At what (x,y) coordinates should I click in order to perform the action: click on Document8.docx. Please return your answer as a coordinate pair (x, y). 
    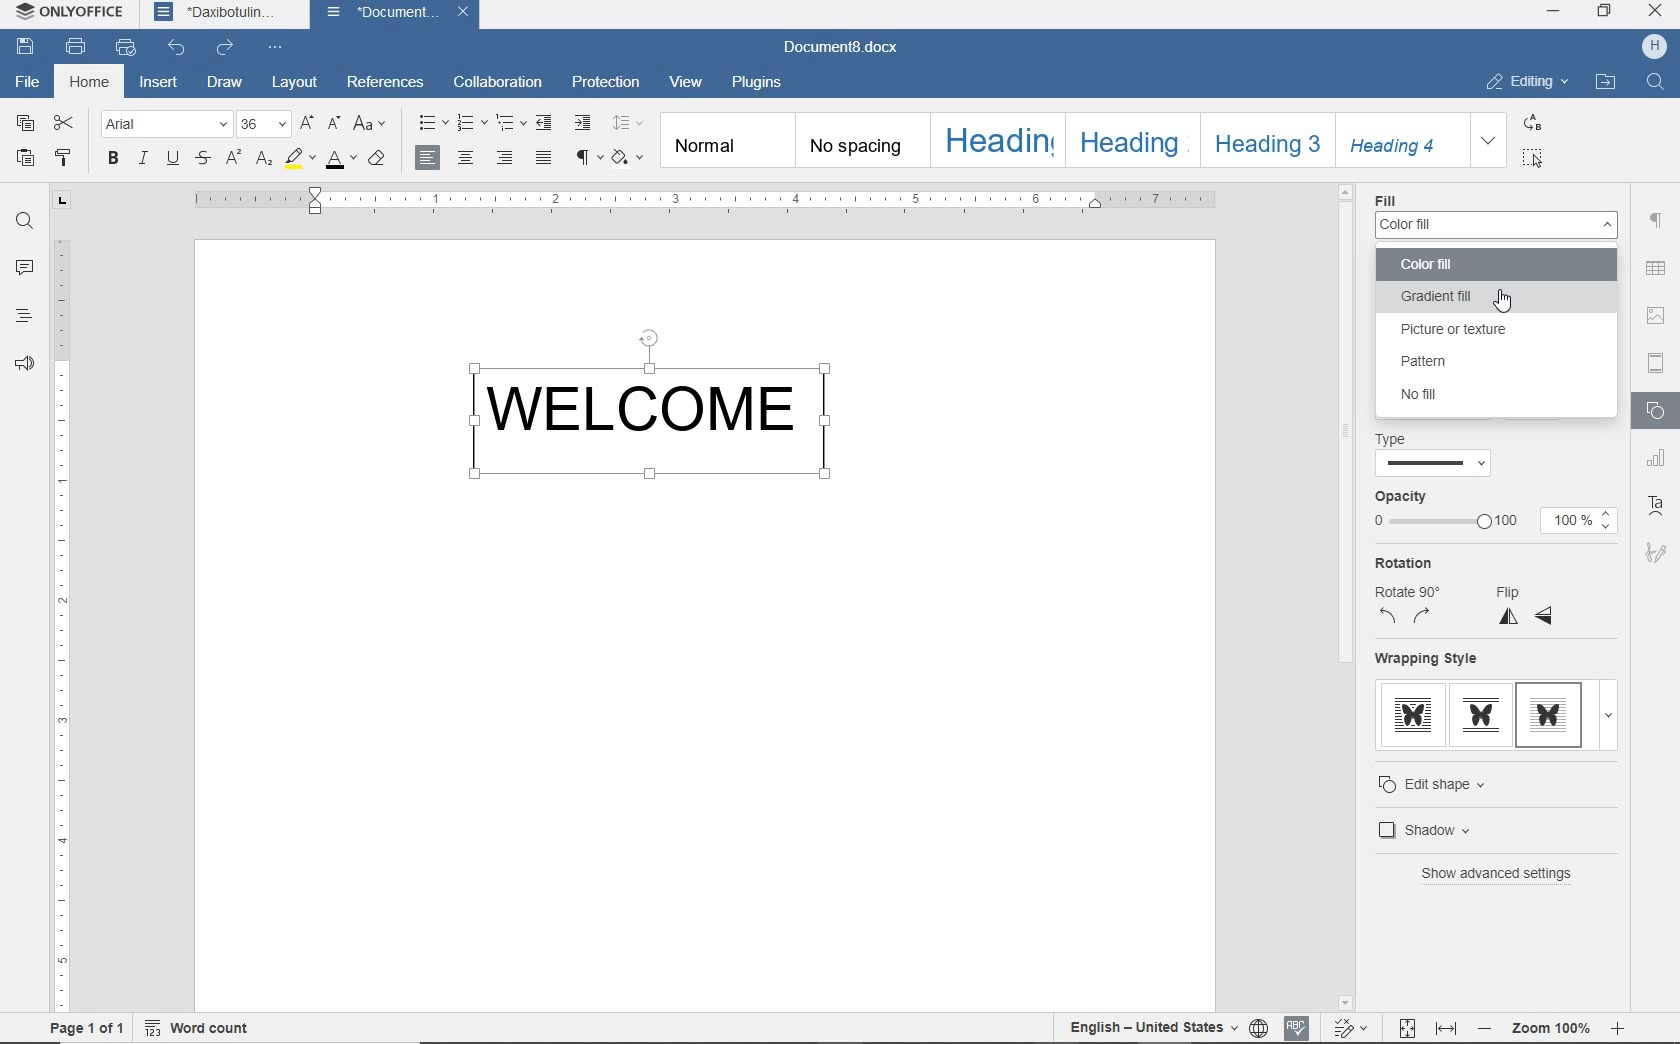
    Looking at the image, I should click on (838, 48).